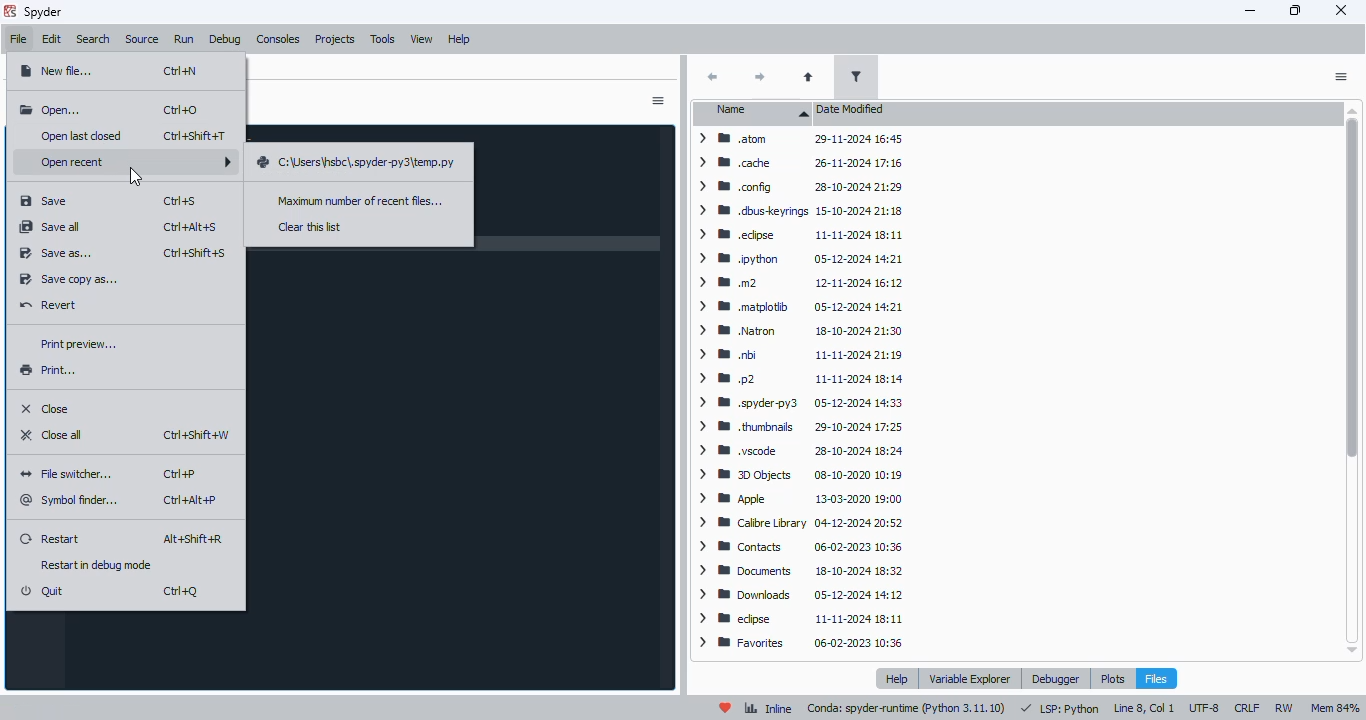 The image size is (1366, 720). Describe the element at coordinates (799, 354) in the screenshot. I see `> Wm bi 11-11-2024 21:19` at that location.